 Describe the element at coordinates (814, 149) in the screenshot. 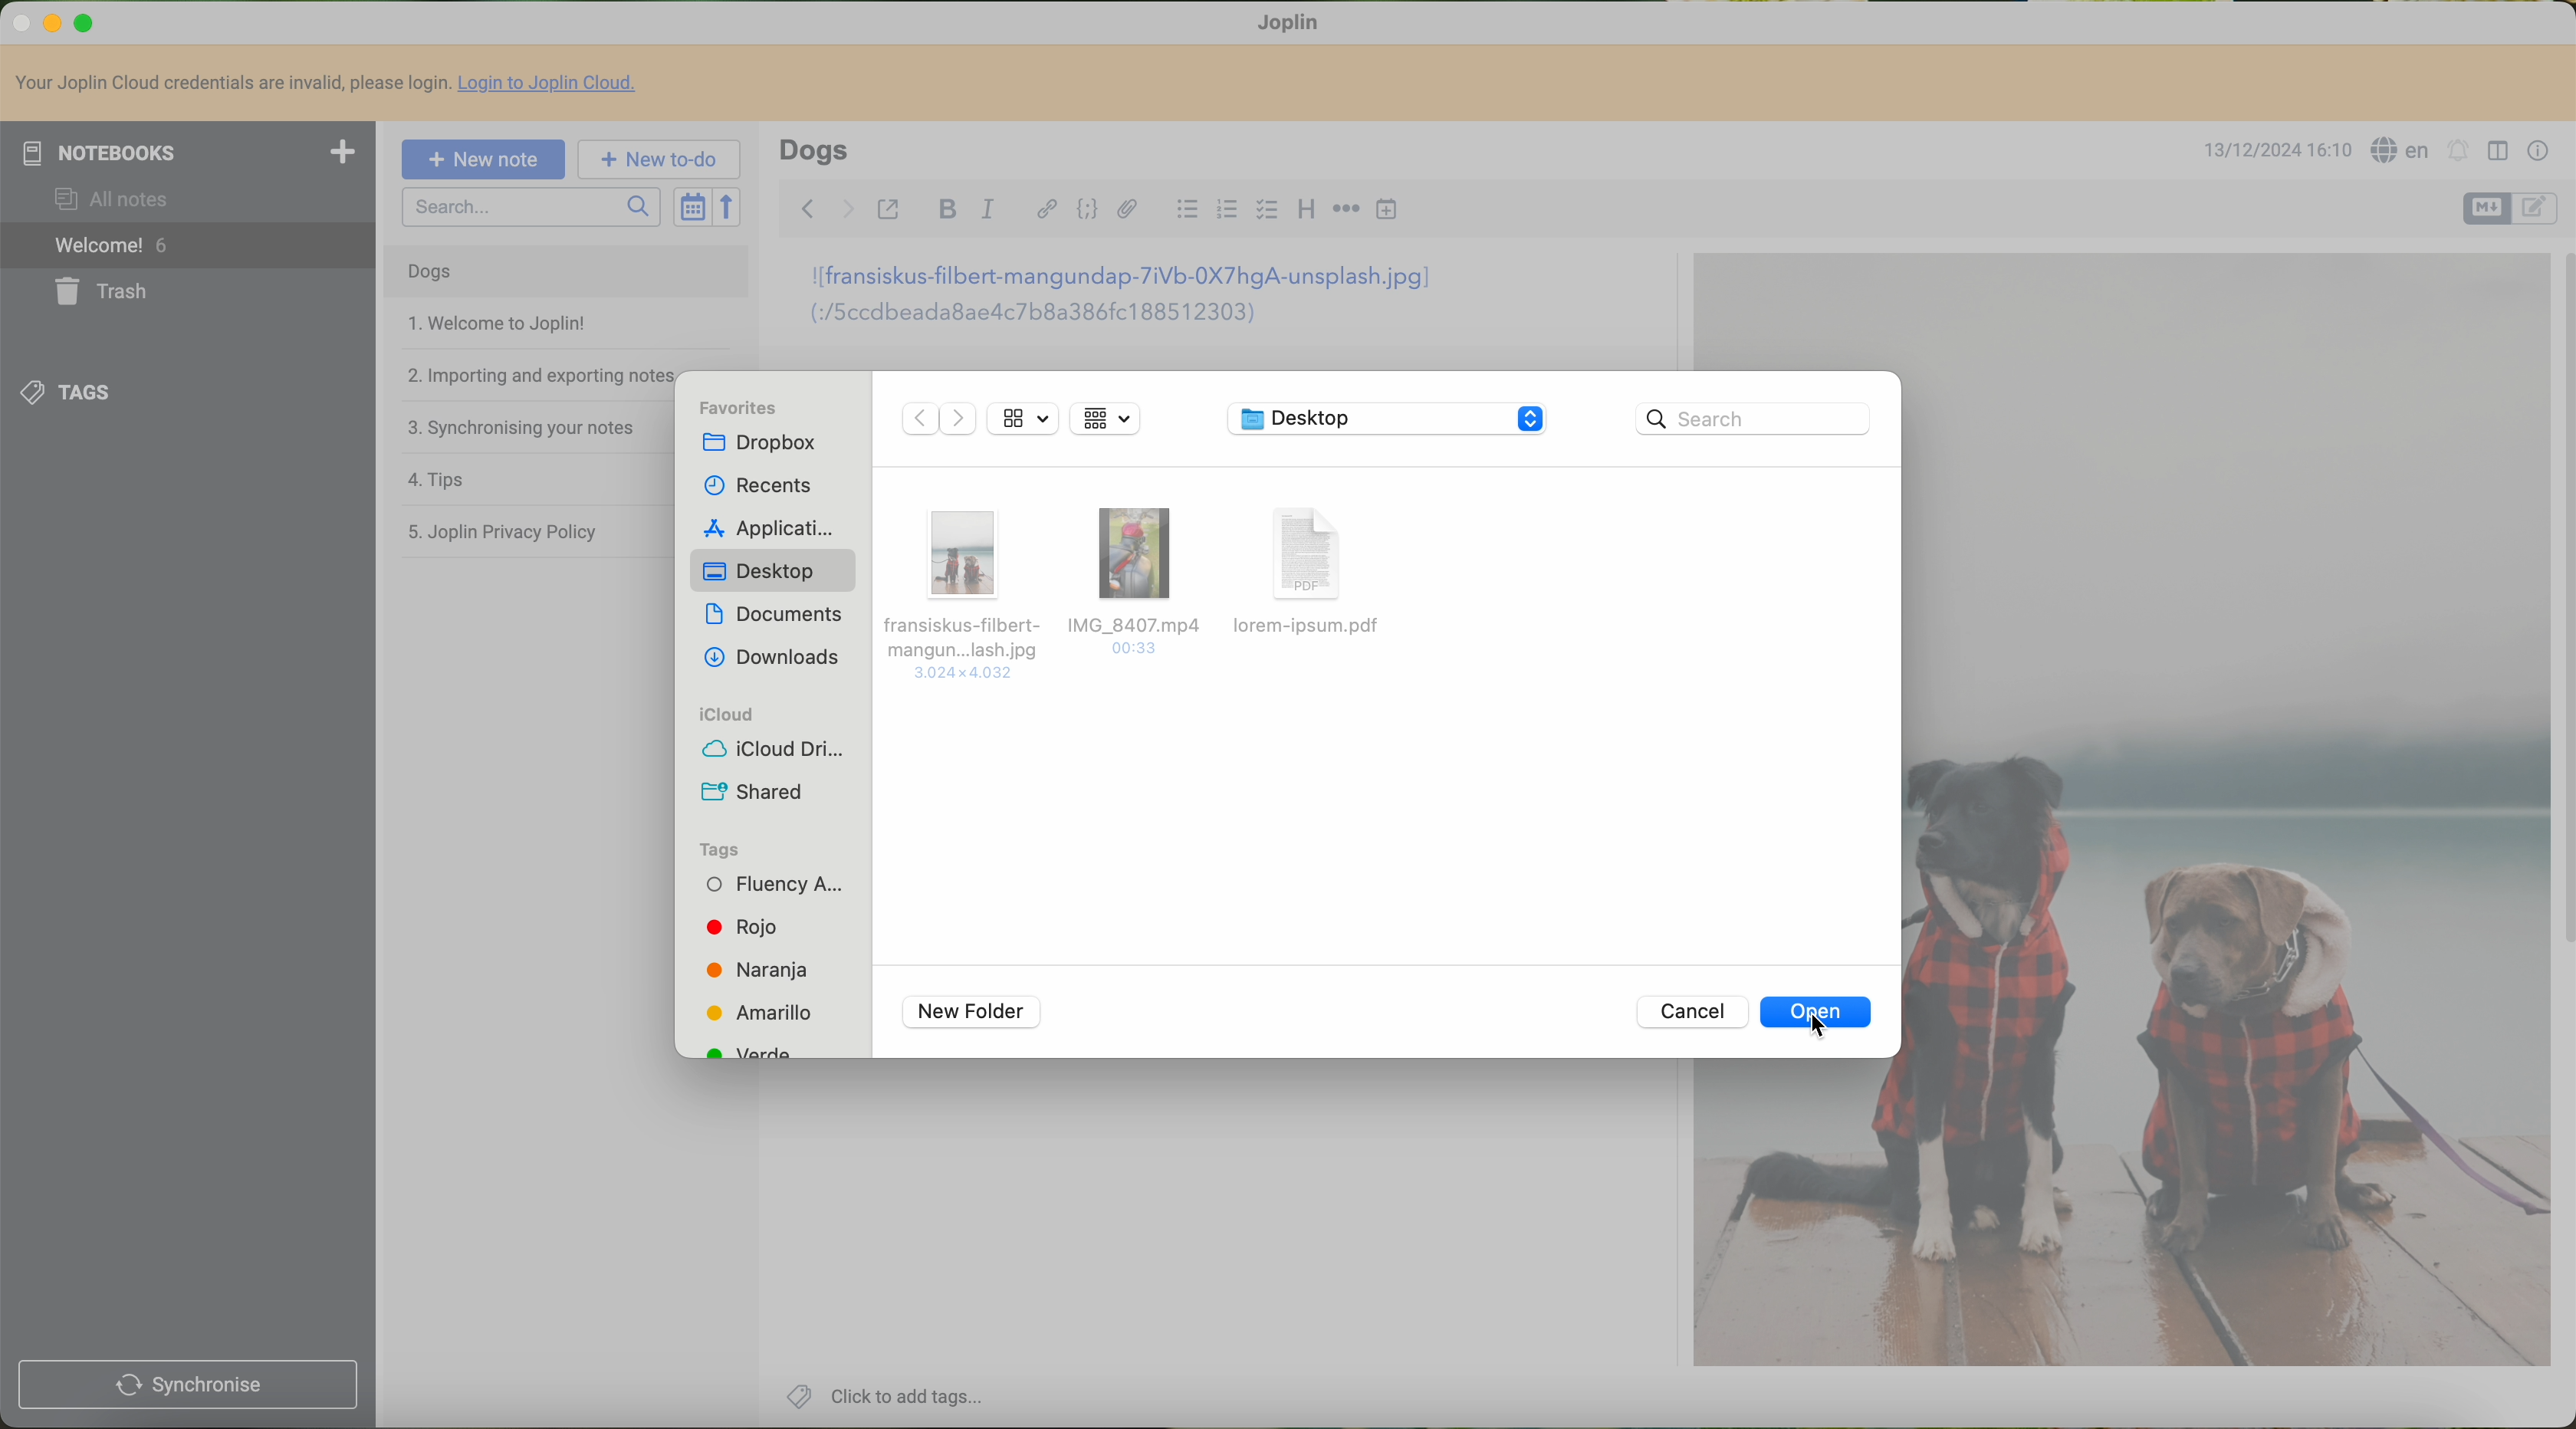

I see `title: Dogs` at that location.